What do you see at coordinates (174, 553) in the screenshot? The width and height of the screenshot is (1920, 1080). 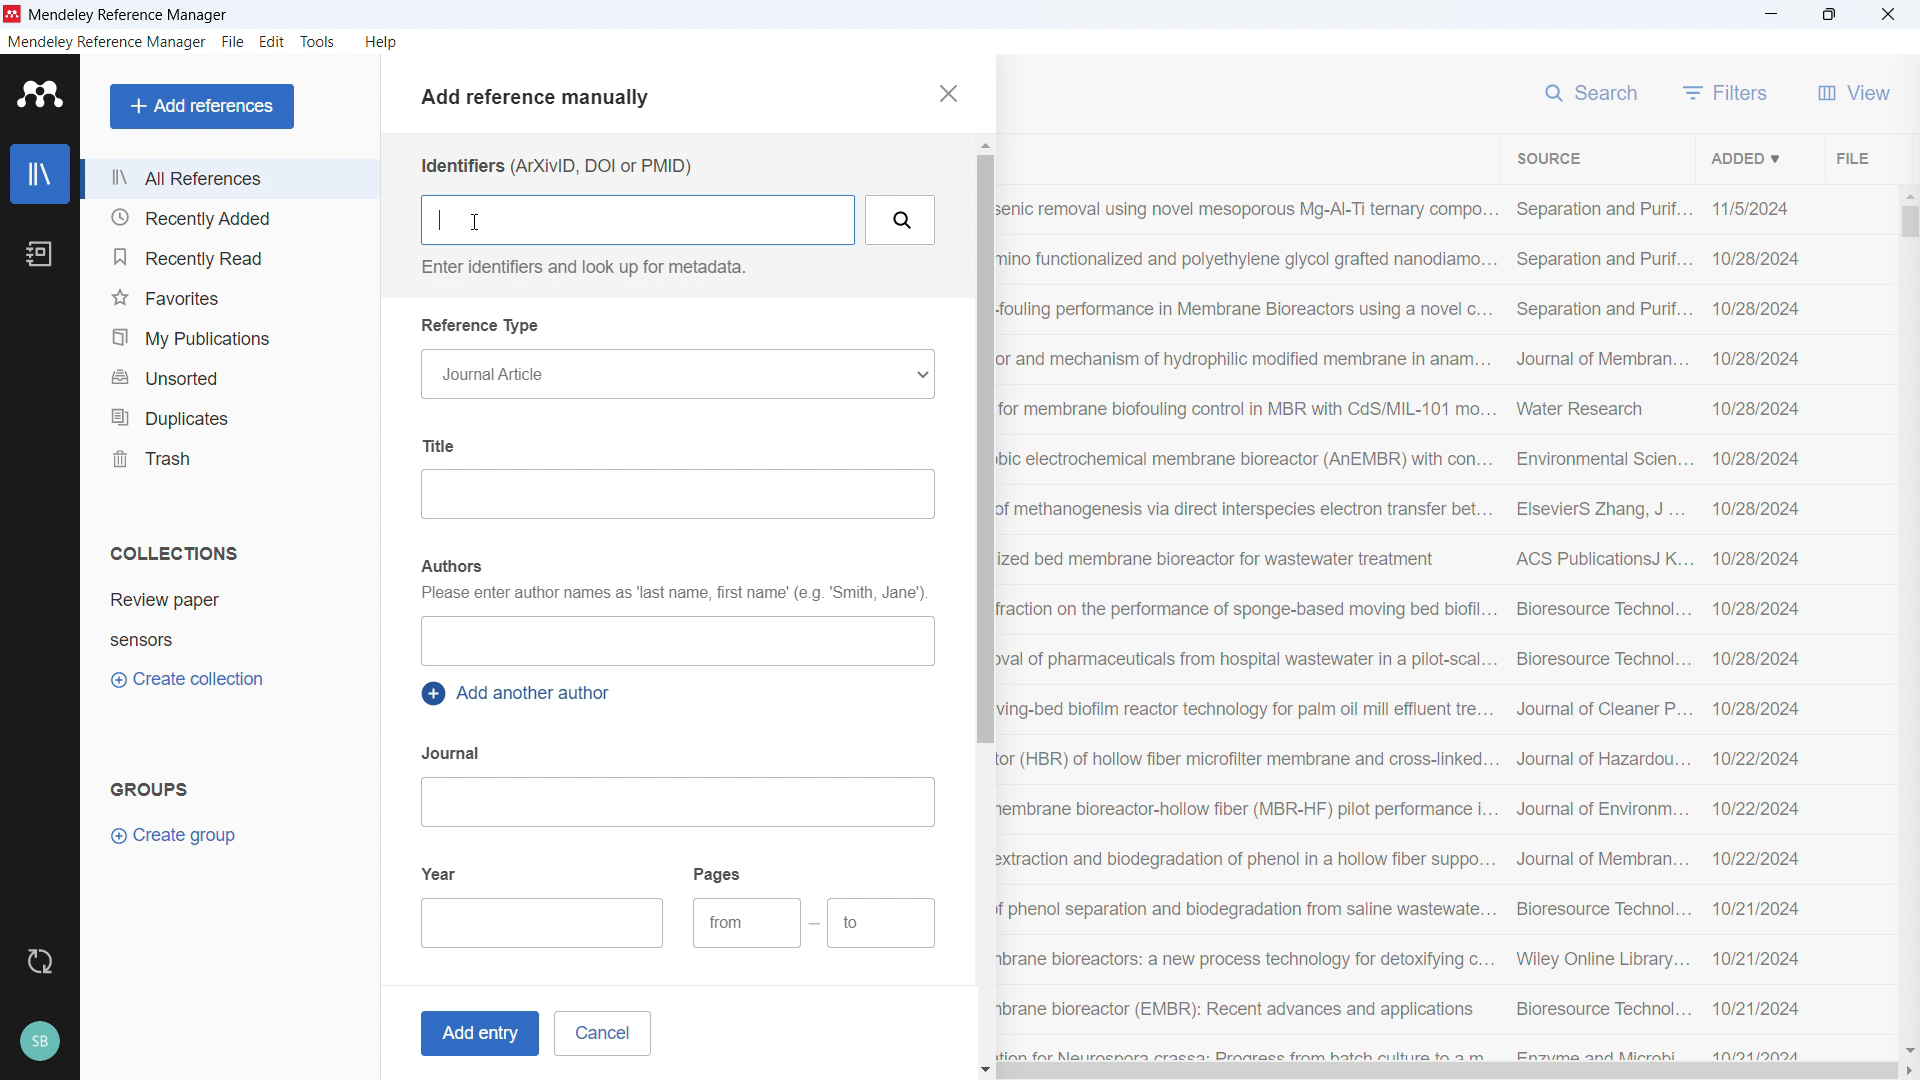 I see `Collections ` at bounding box center [174, 553].